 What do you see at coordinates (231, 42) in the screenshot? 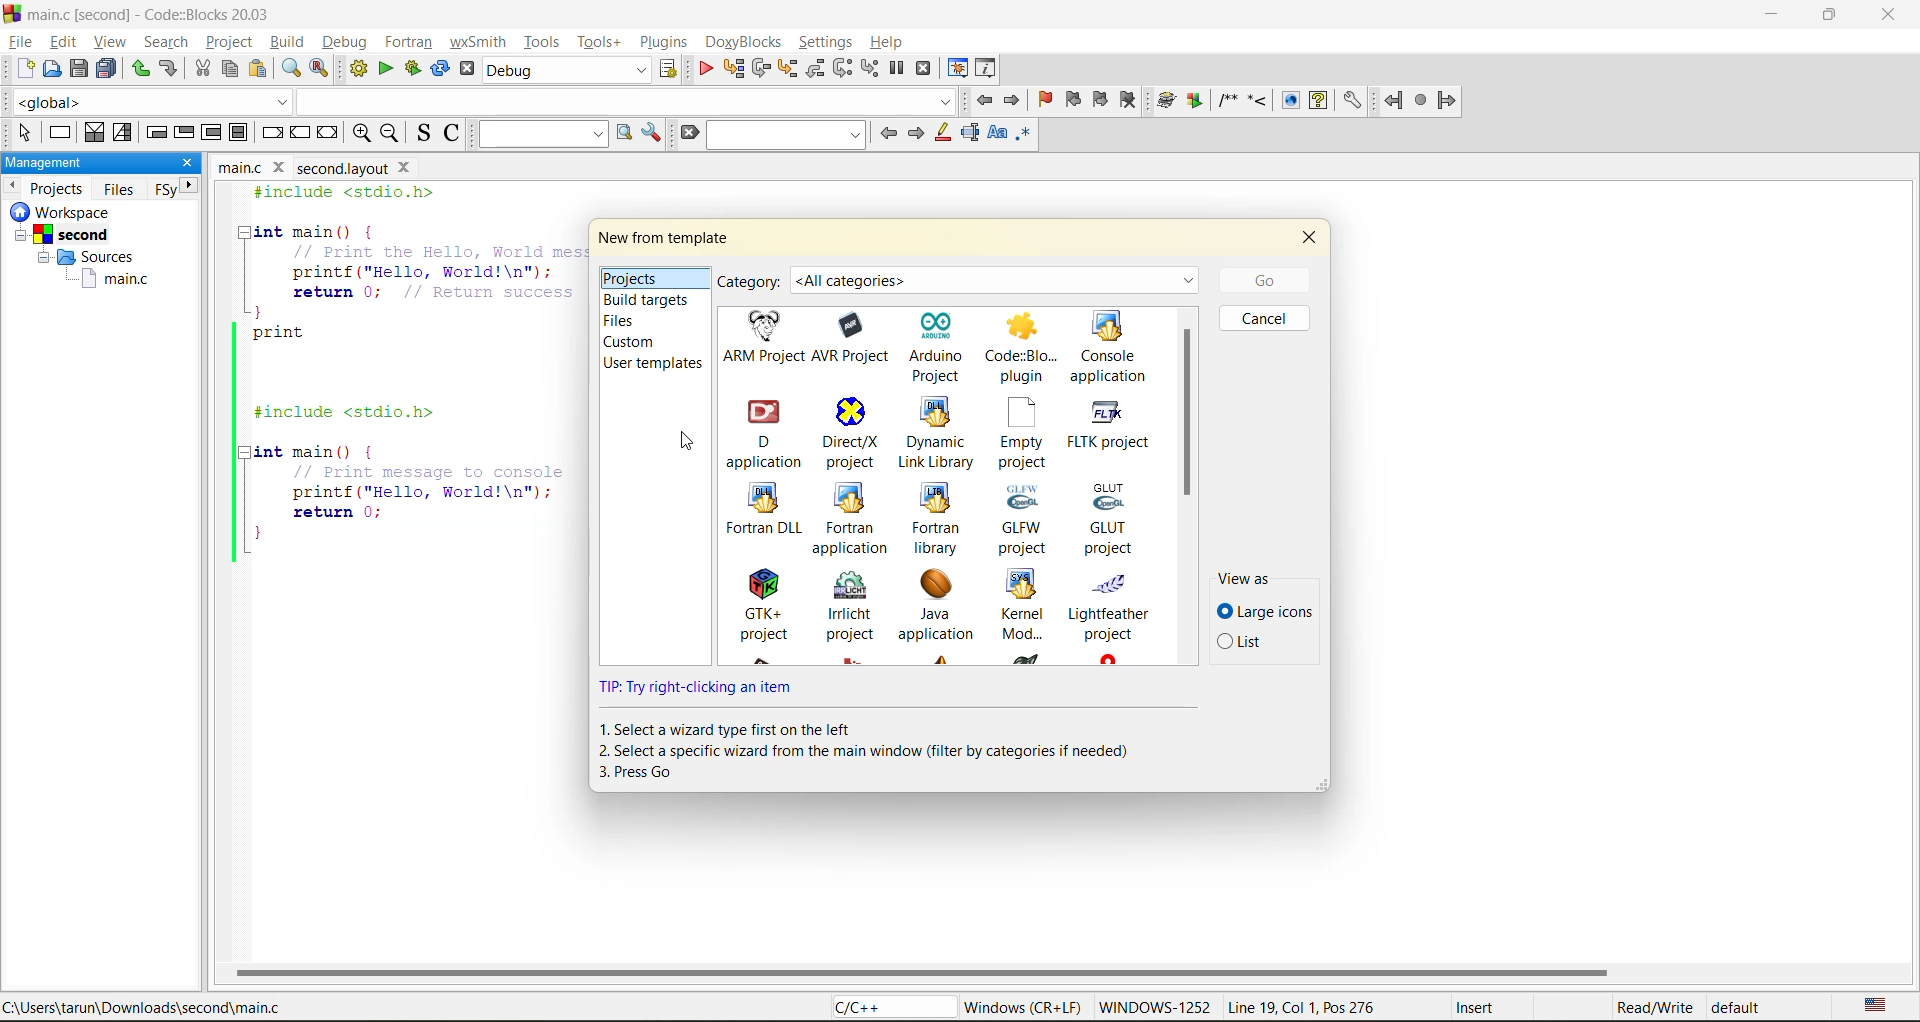
I see `project` at bounding box center [231, 42].